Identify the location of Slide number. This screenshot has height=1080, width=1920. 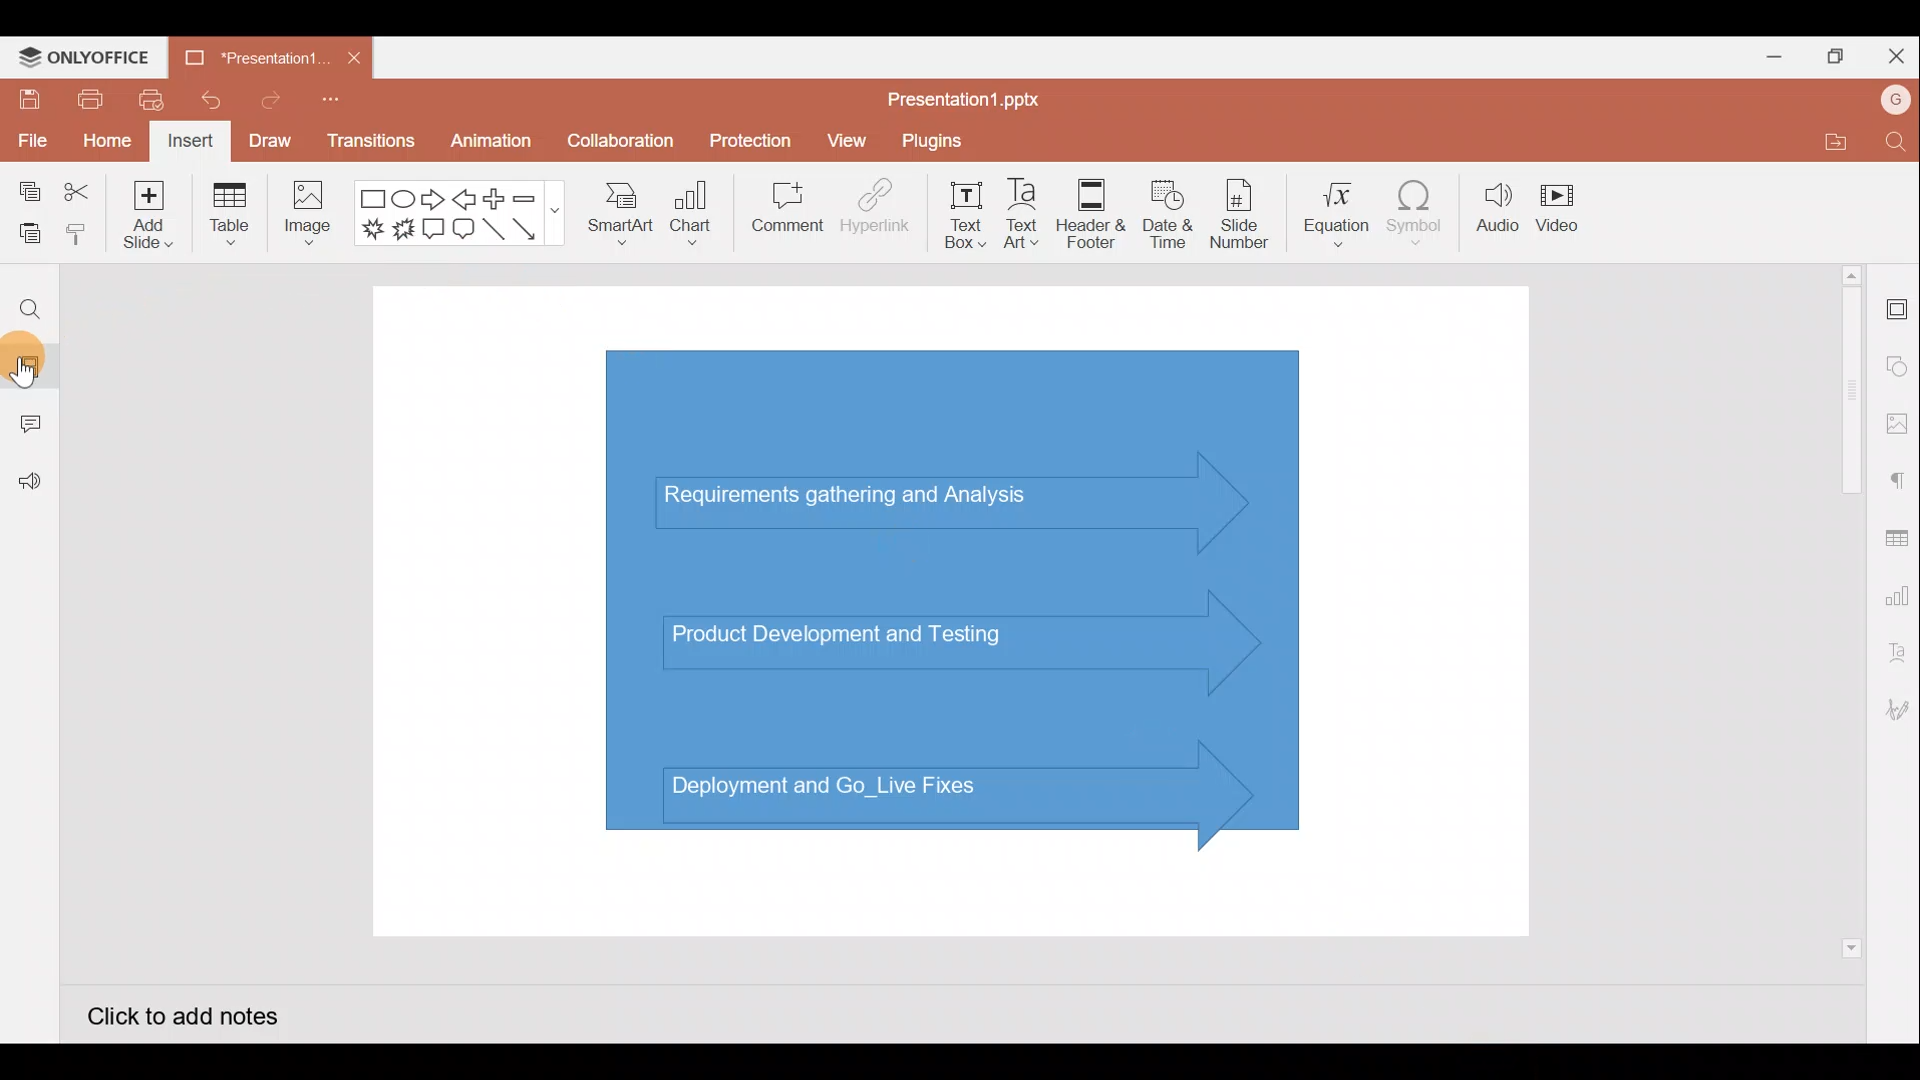
(1246, 214).